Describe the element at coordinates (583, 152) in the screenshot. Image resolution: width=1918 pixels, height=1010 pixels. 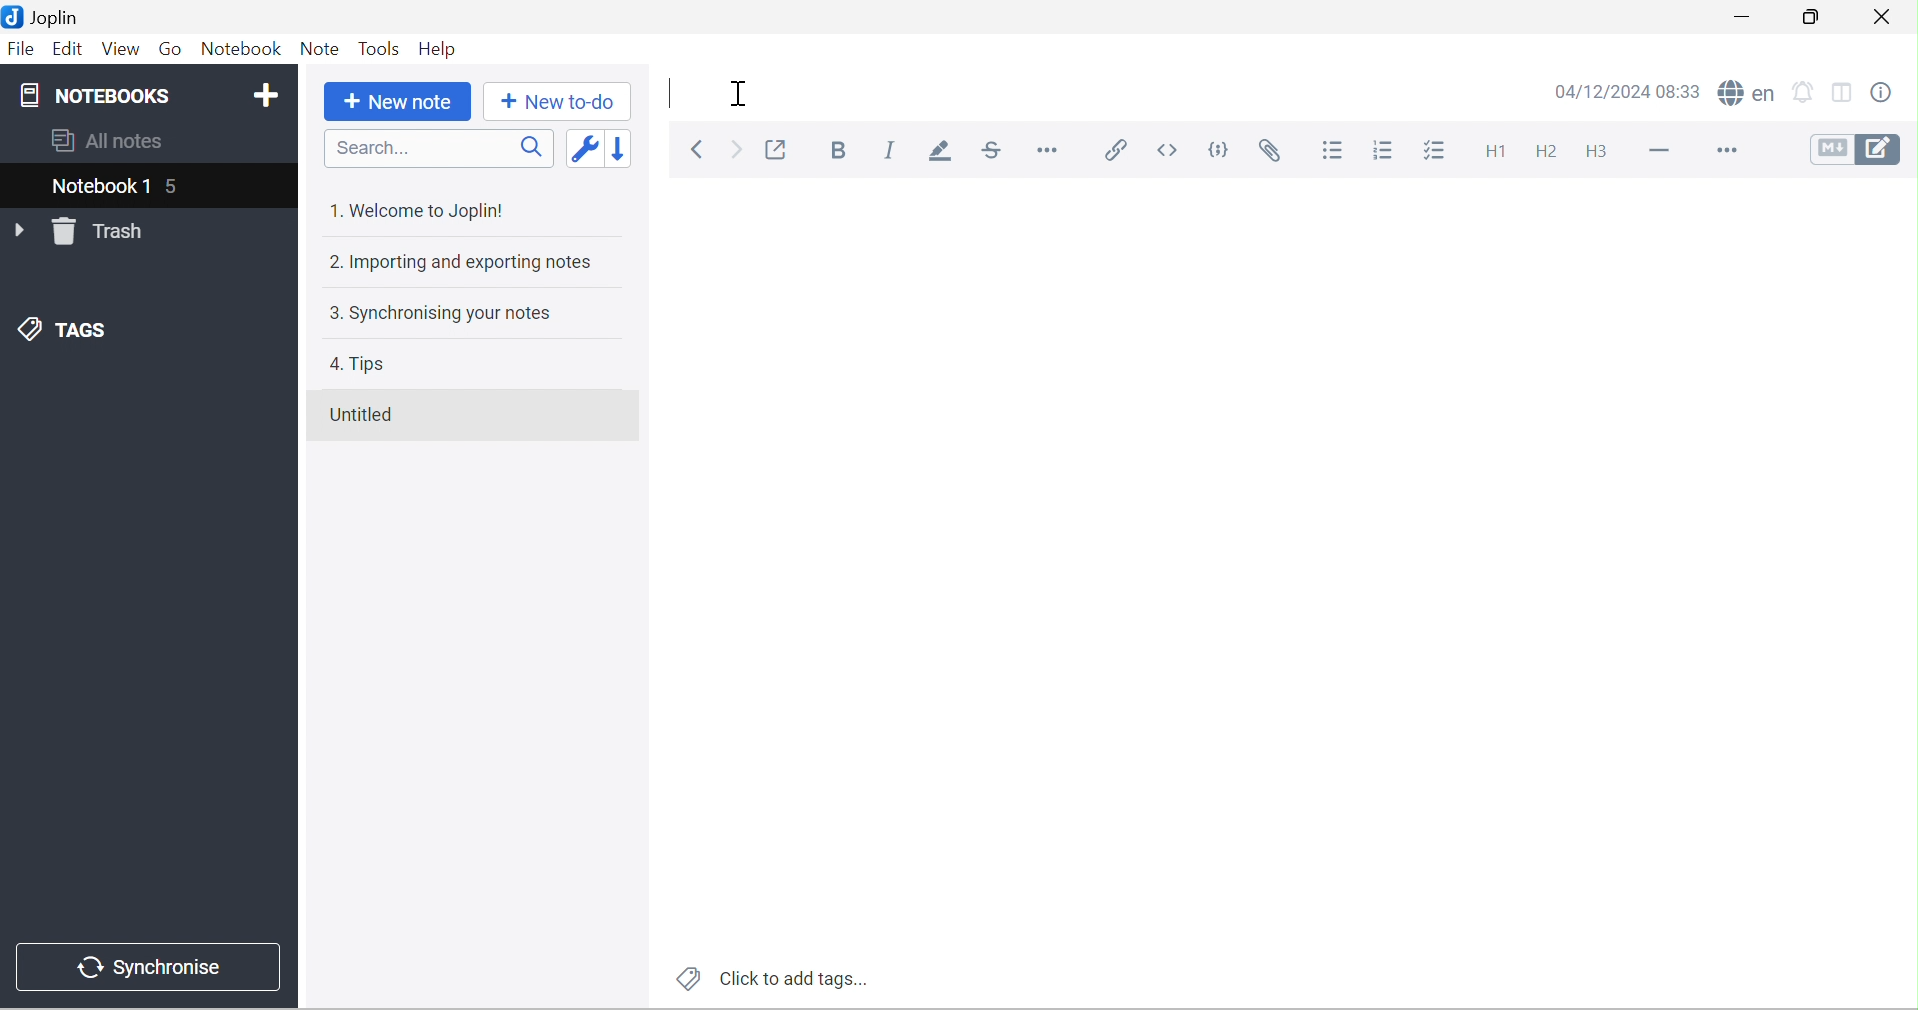
I see `Toggle sort order field` at that location.